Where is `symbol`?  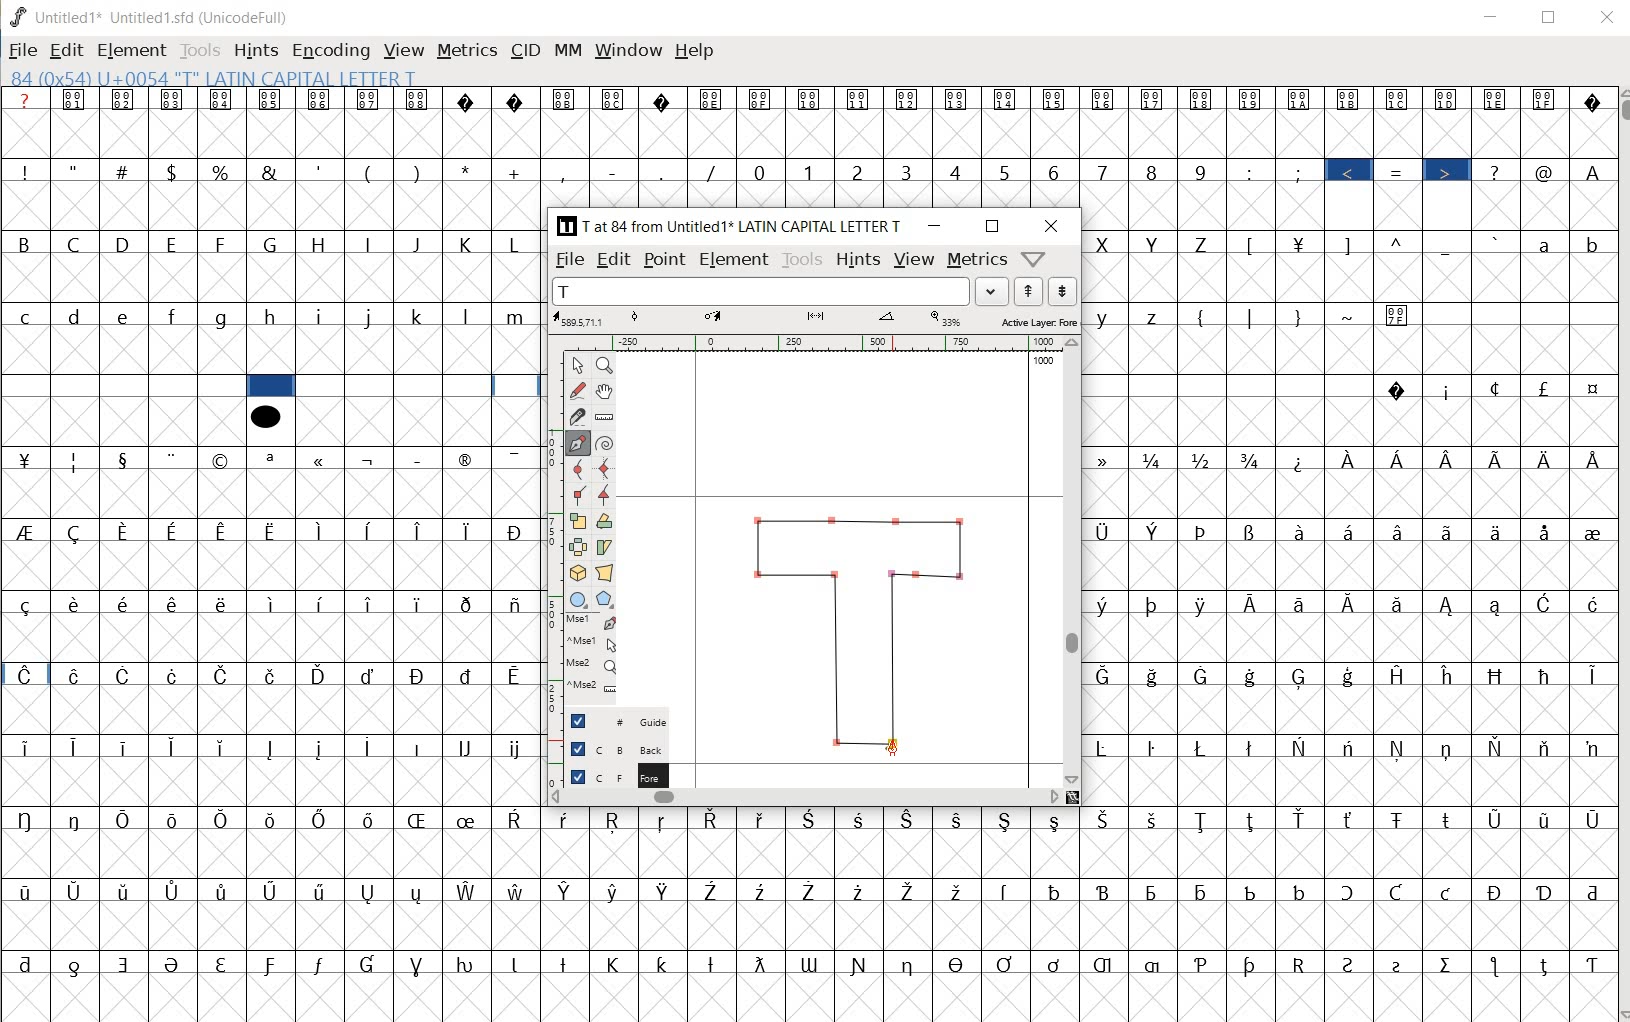 symbol is located at coordinates (265, 415).